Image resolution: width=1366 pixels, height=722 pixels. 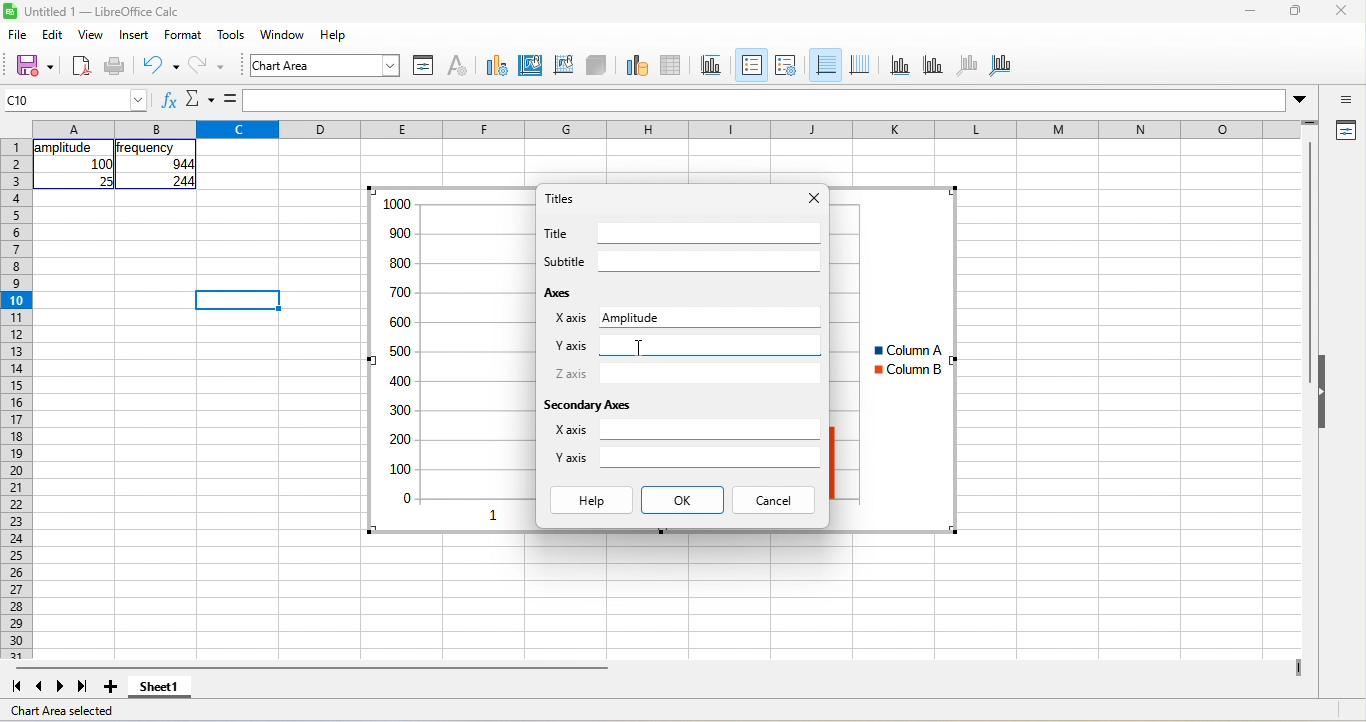 What do you see at coordinates (200, 99) in the screenshot?
I see `Function options` at bounding box center [200, 99].